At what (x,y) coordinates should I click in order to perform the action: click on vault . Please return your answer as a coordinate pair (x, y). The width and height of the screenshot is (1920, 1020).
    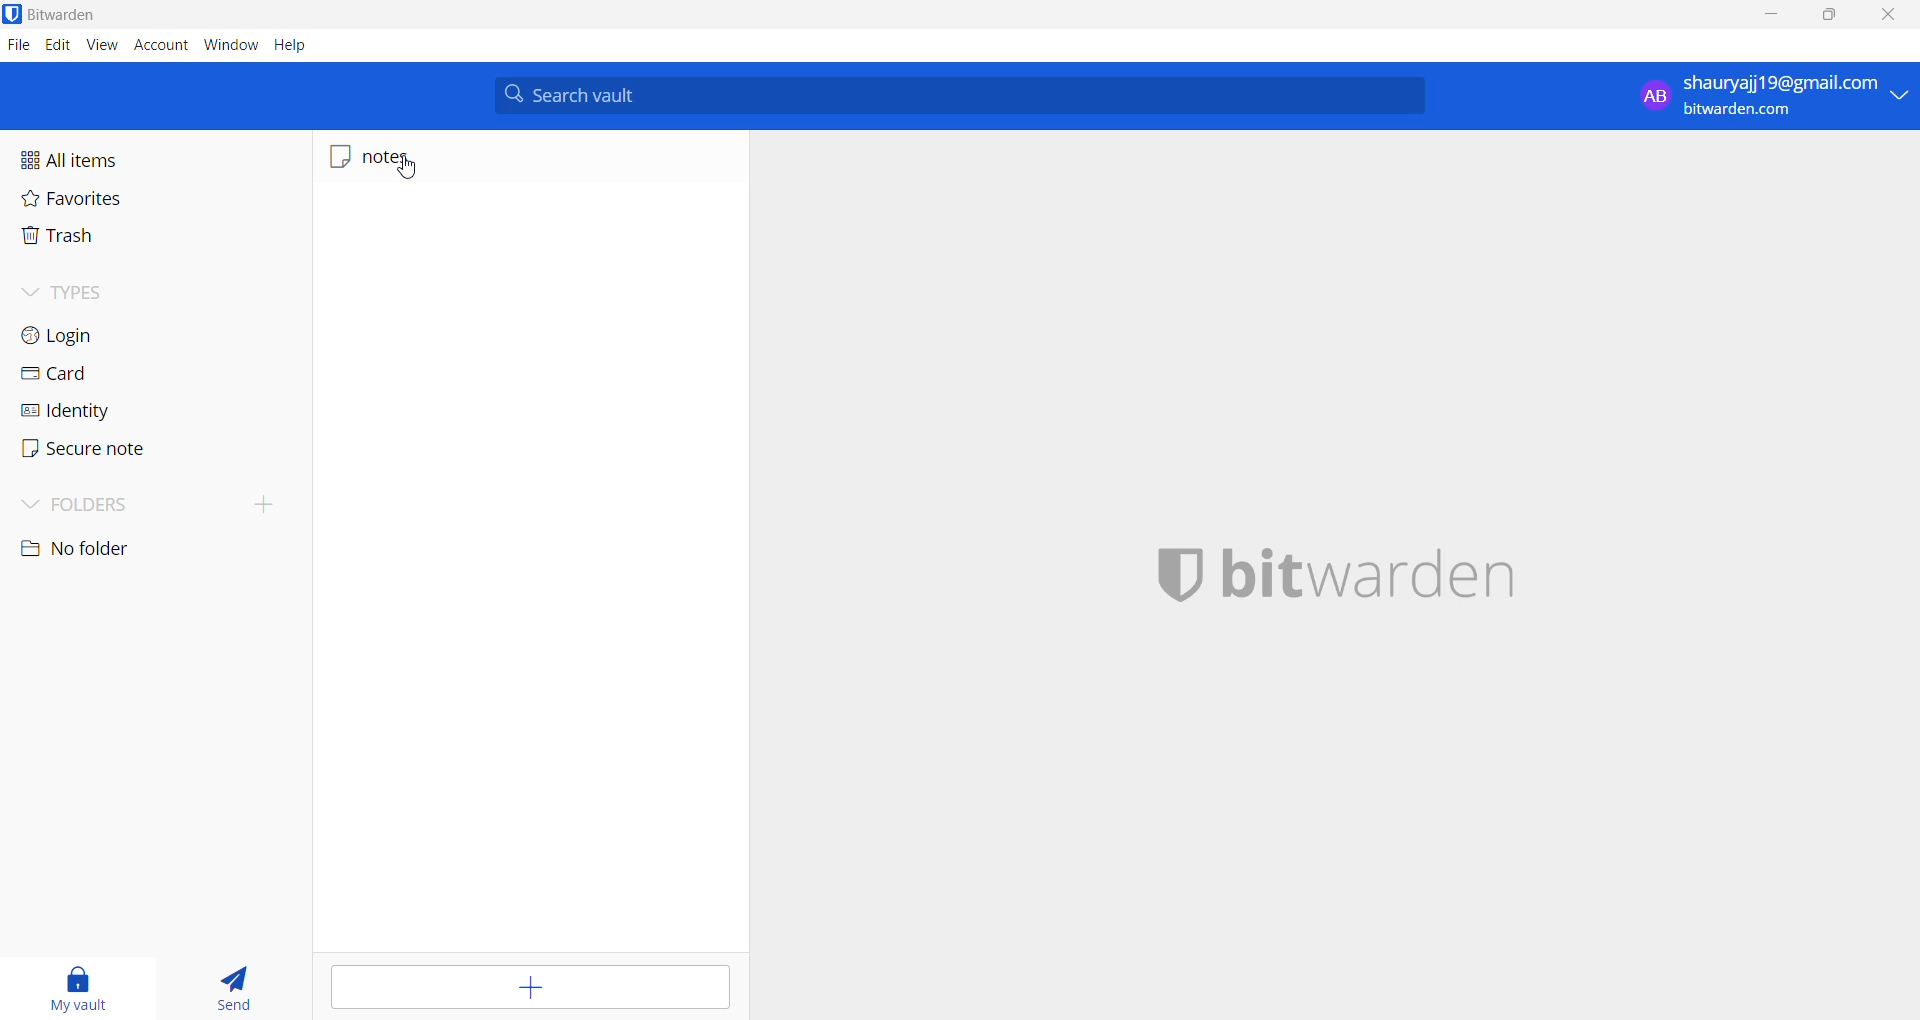
    Looking at the image, I should click on (74, 985).